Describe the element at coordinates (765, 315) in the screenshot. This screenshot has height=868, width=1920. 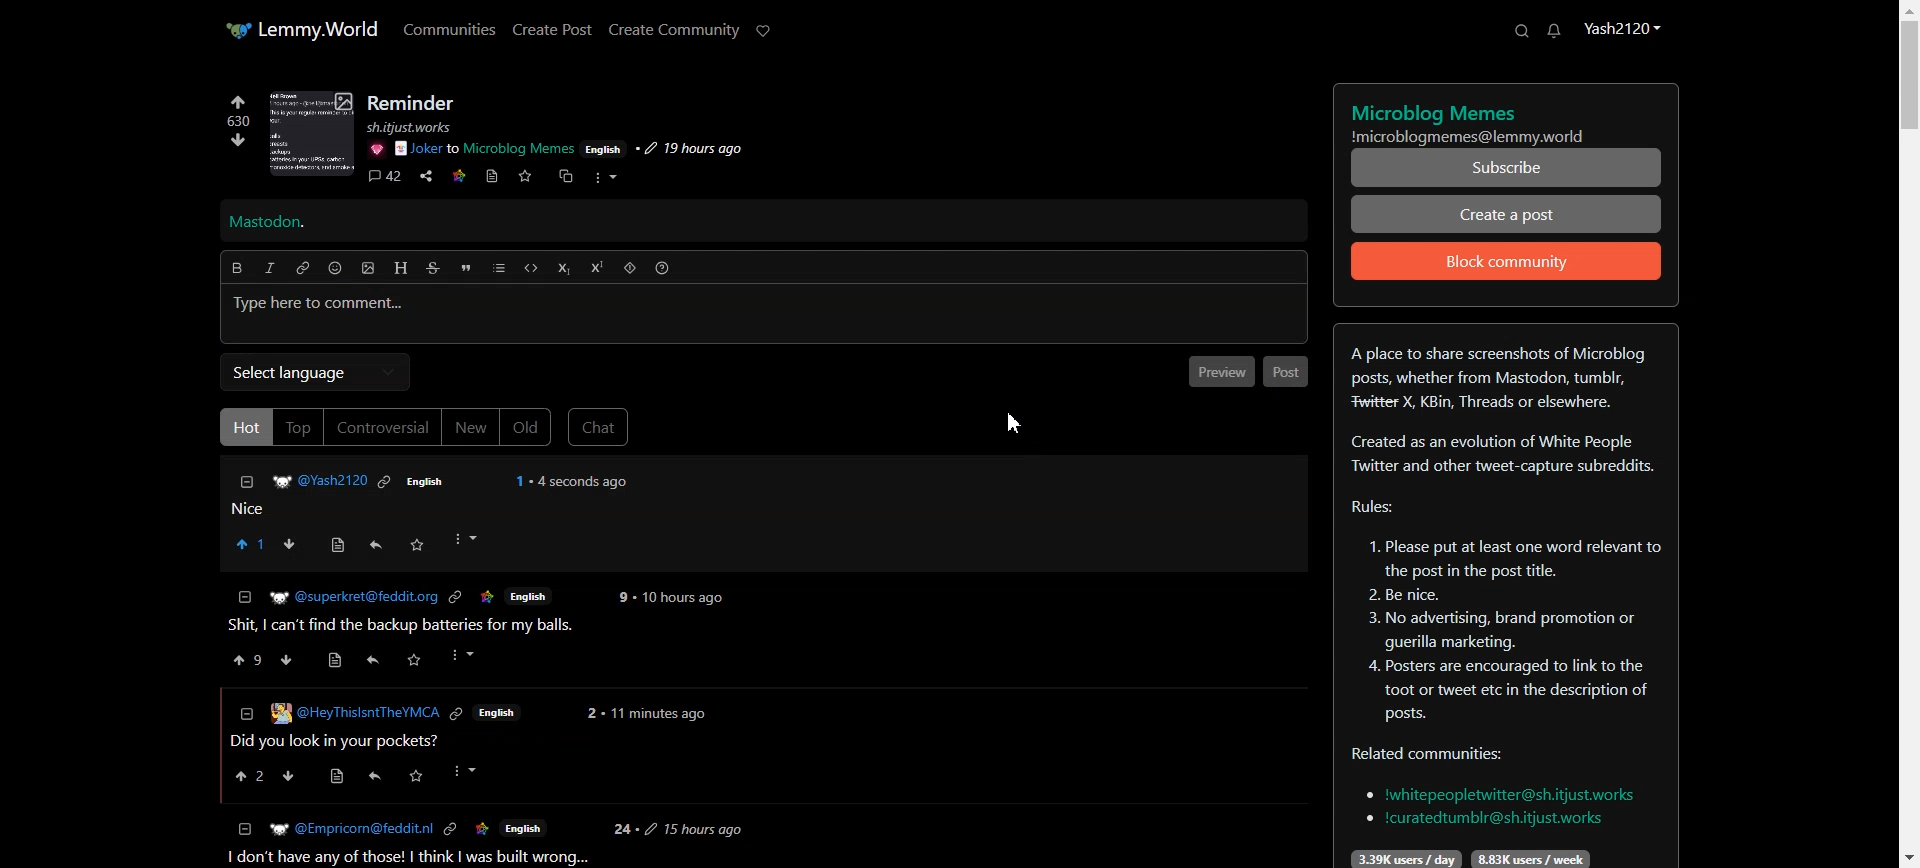
I see `Type here to comment...` at that location.